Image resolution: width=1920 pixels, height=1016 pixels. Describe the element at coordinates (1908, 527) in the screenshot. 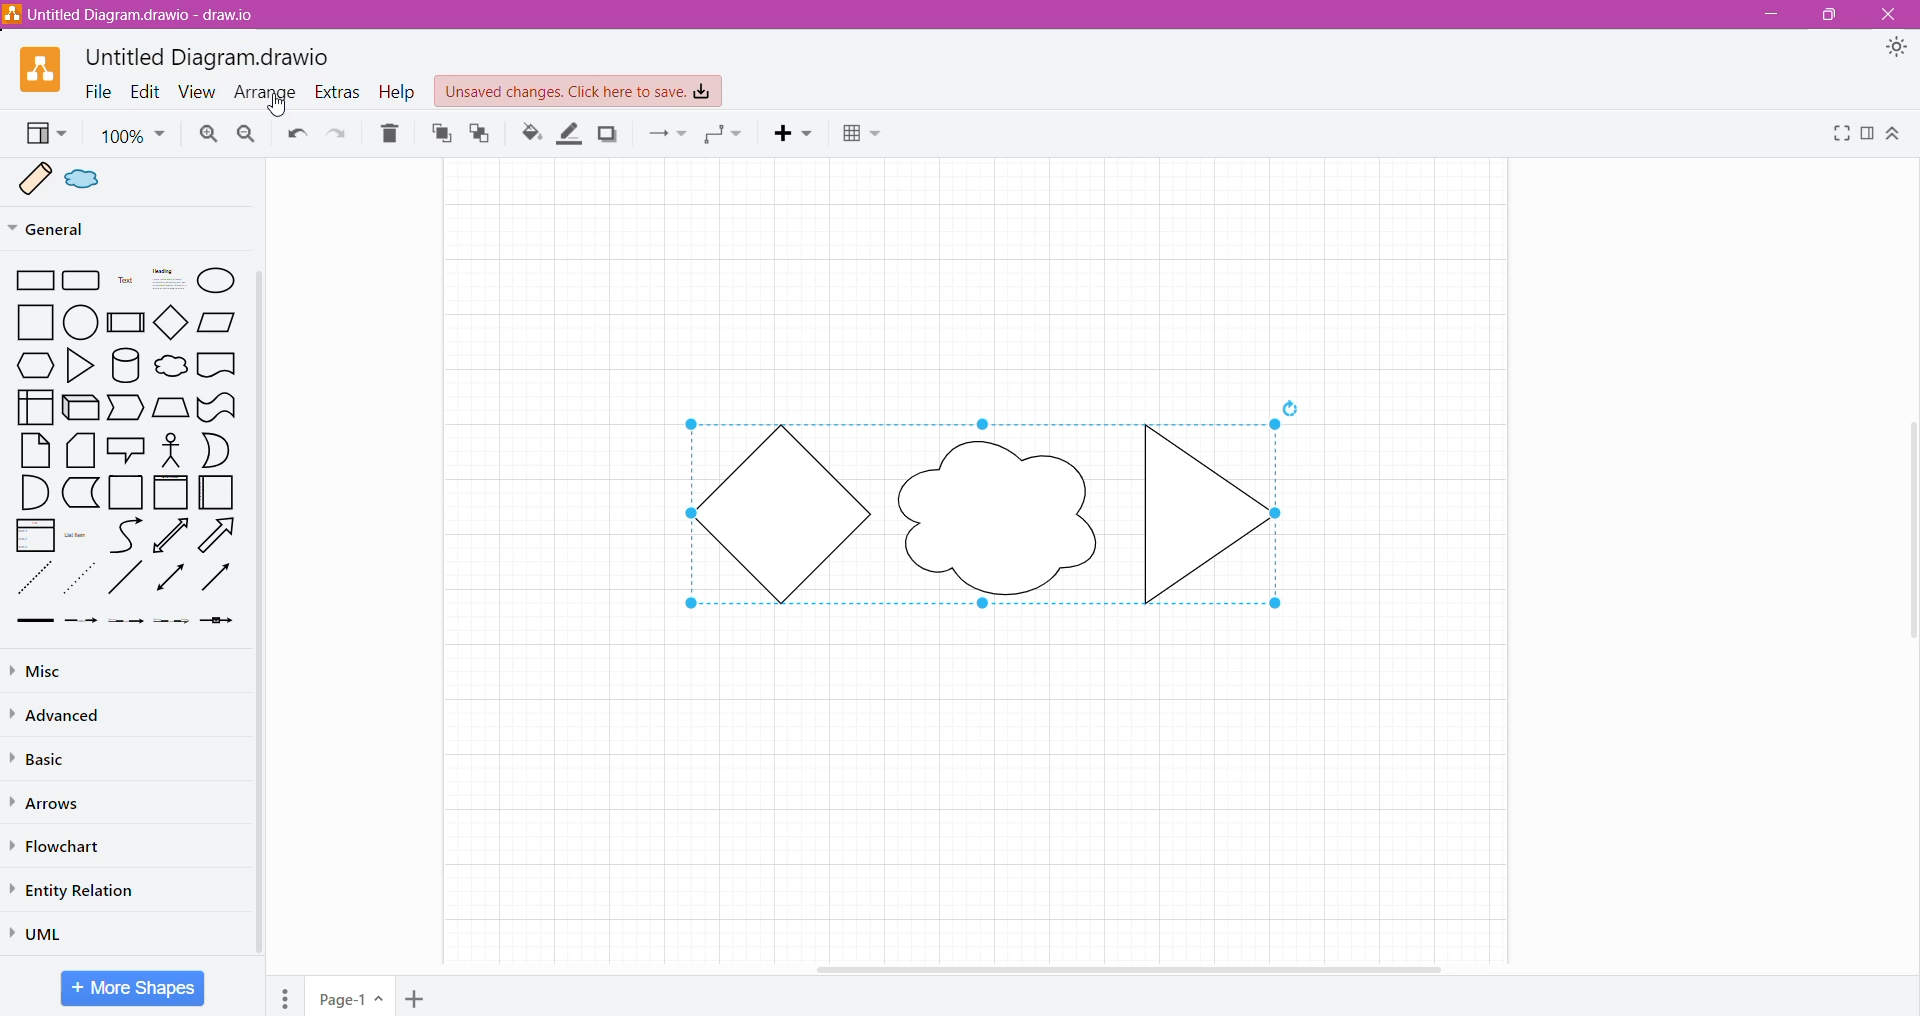

I see `Vertical Scroll Bar` at that location.